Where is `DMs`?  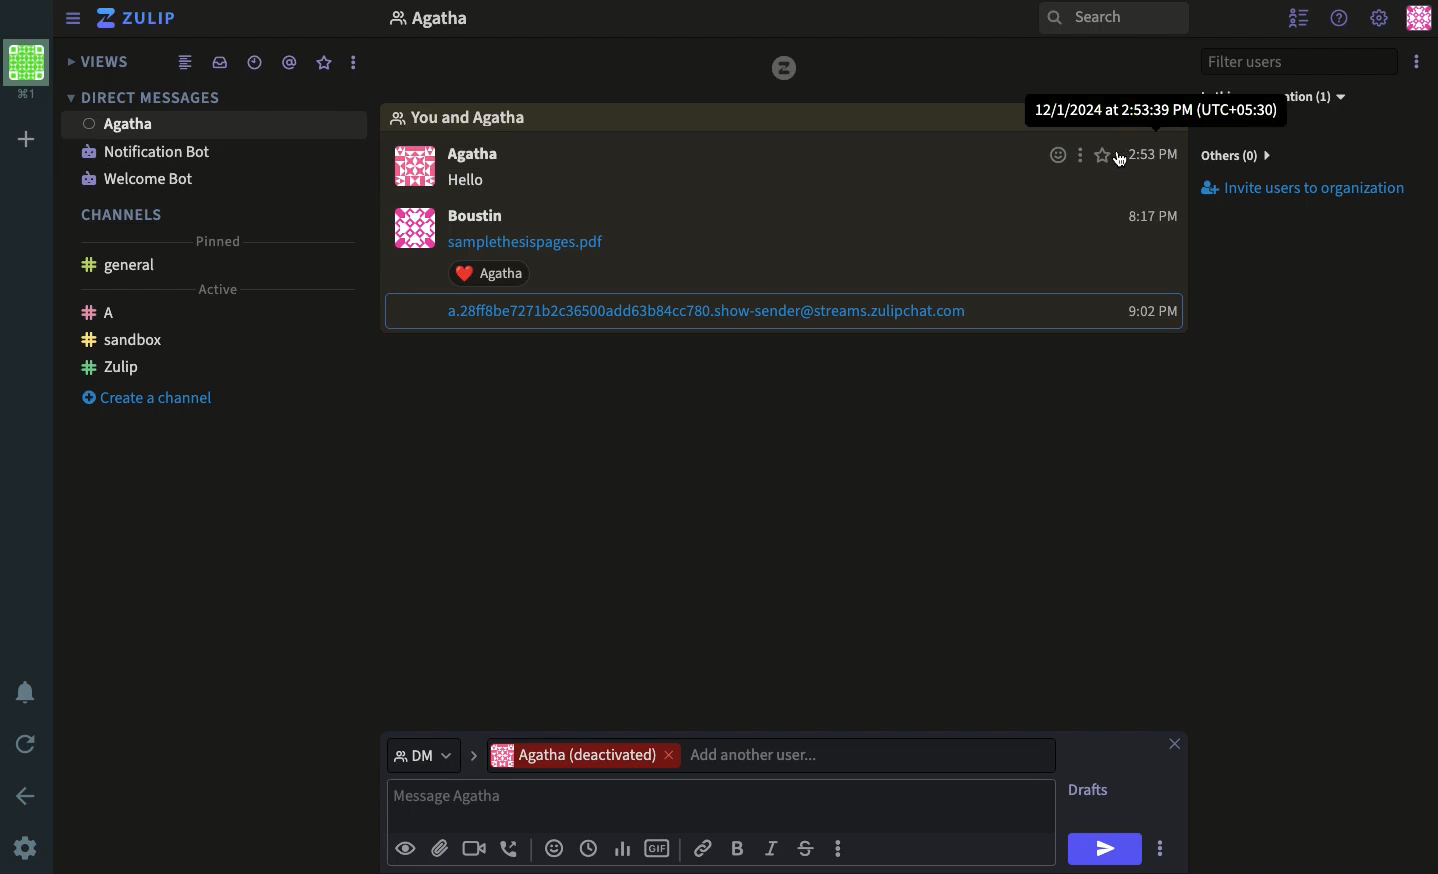
DMs is located at coordinates (144, 96).